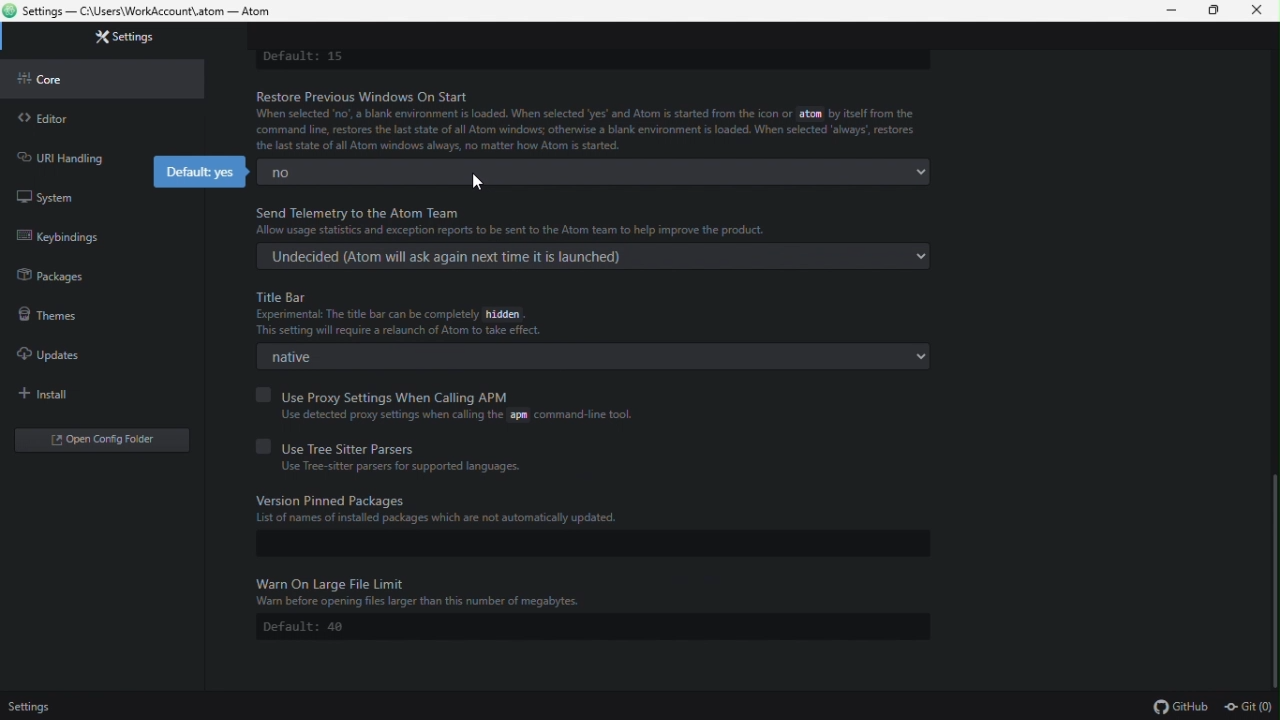 The height and width of the screenshot is (720, 1280). I want to click on Scroll bar, so click(1272, 576).